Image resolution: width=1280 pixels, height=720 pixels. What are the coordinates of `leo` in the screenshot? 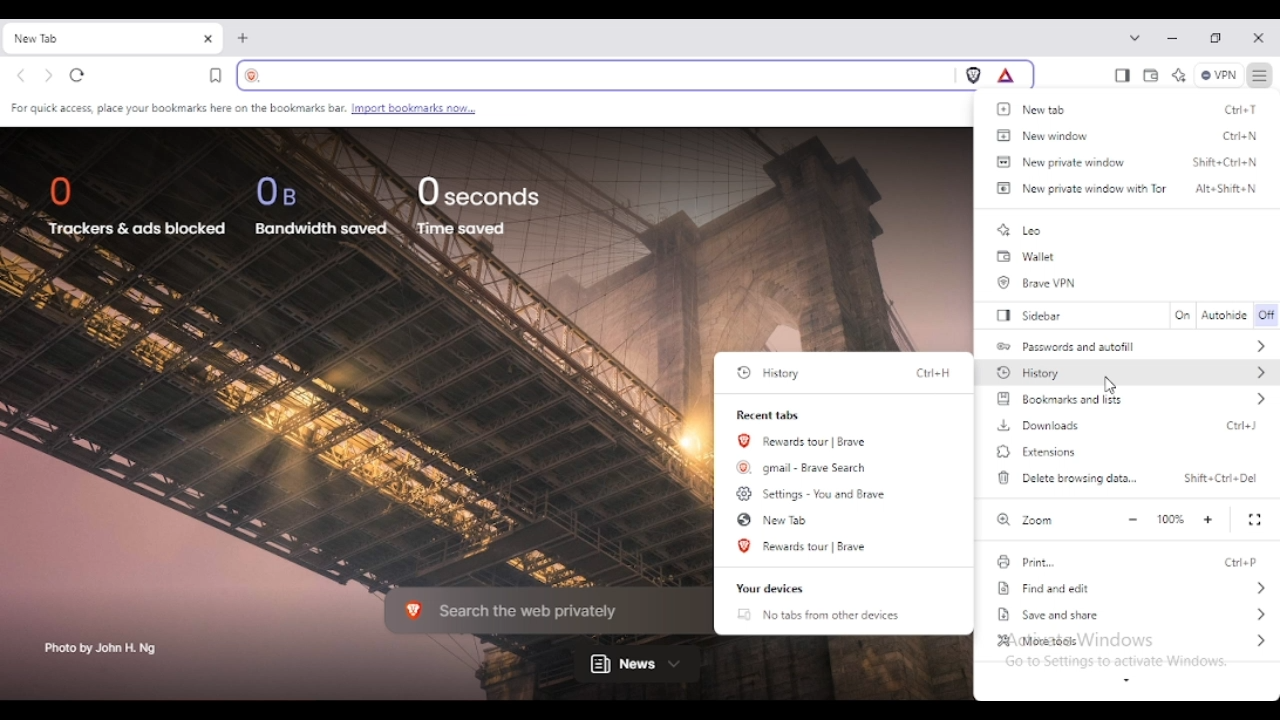 It's located at (1020, 230).